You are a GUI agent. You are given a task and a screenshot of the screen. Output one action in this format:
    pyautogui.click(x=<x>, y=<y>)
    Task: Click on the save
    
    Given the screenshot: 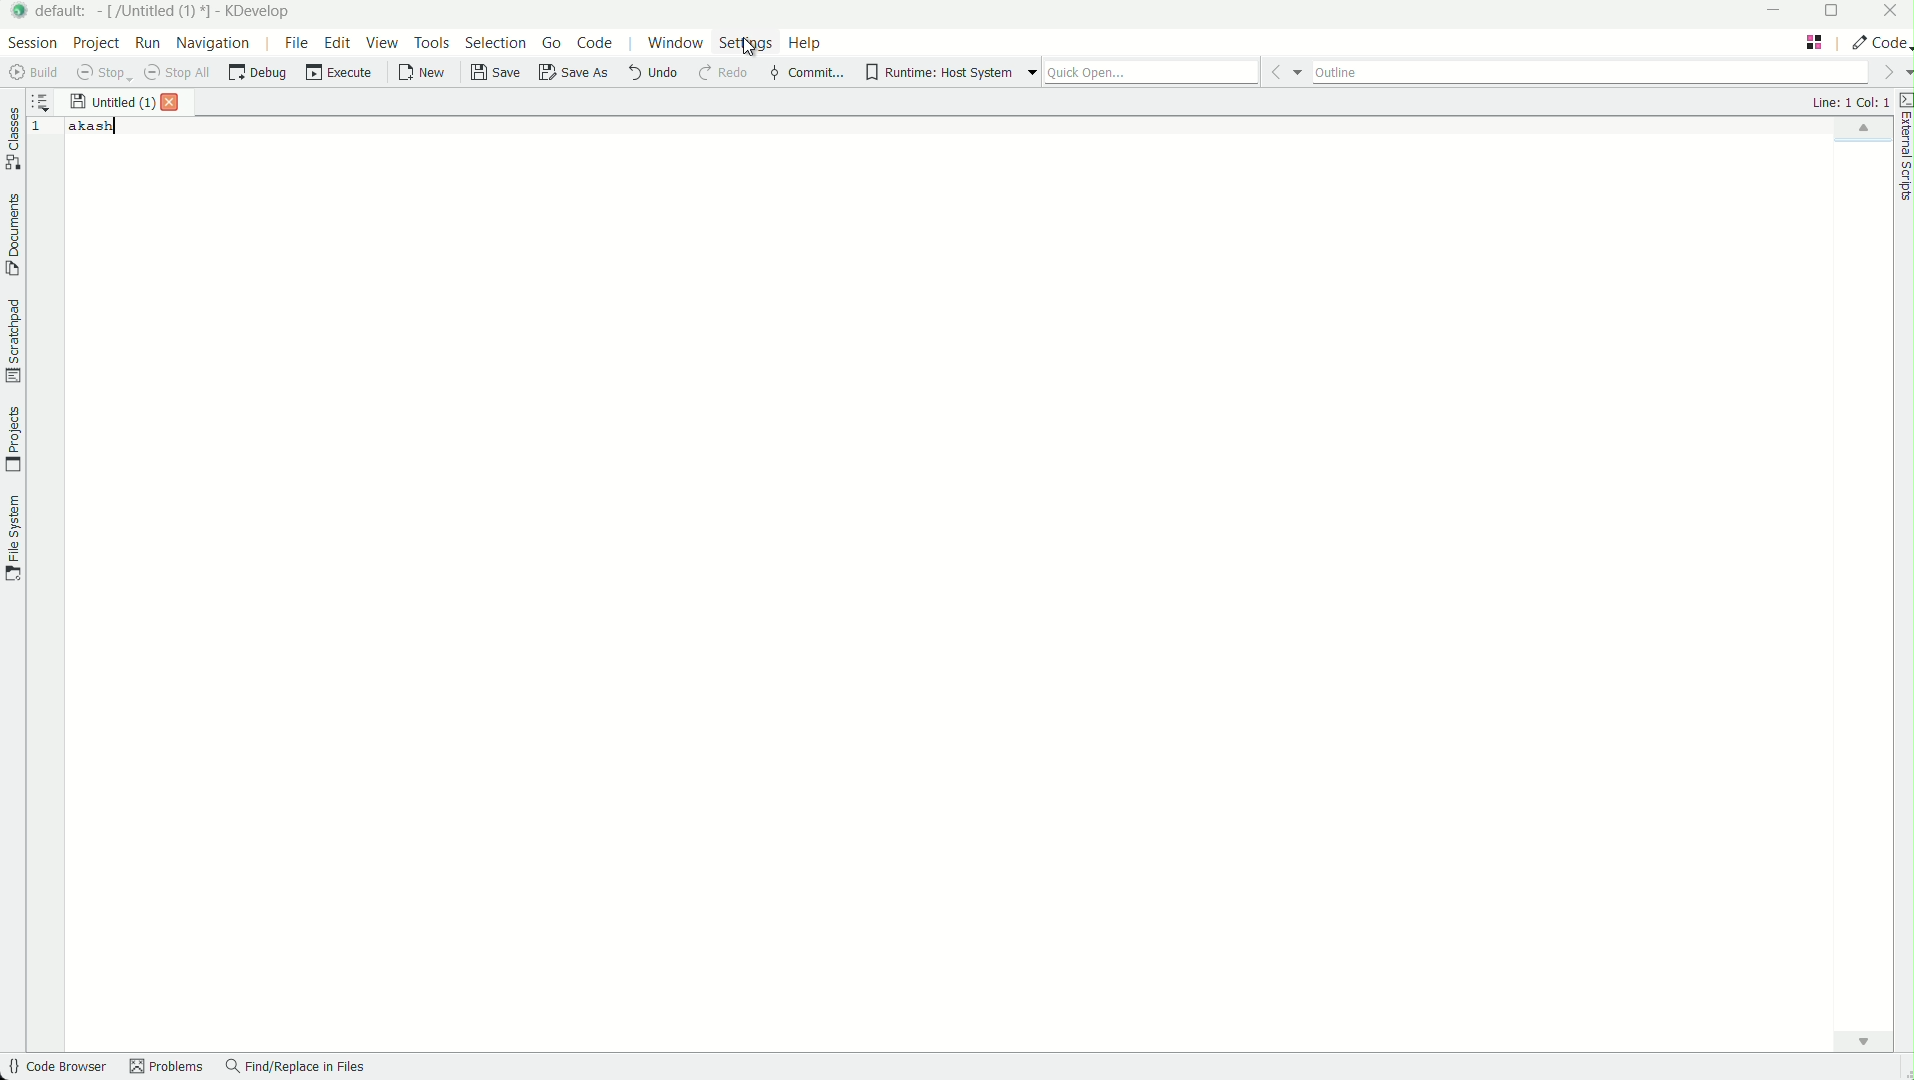 What is the action you would take?
    pyautogui.click(x=497, y=73)
    